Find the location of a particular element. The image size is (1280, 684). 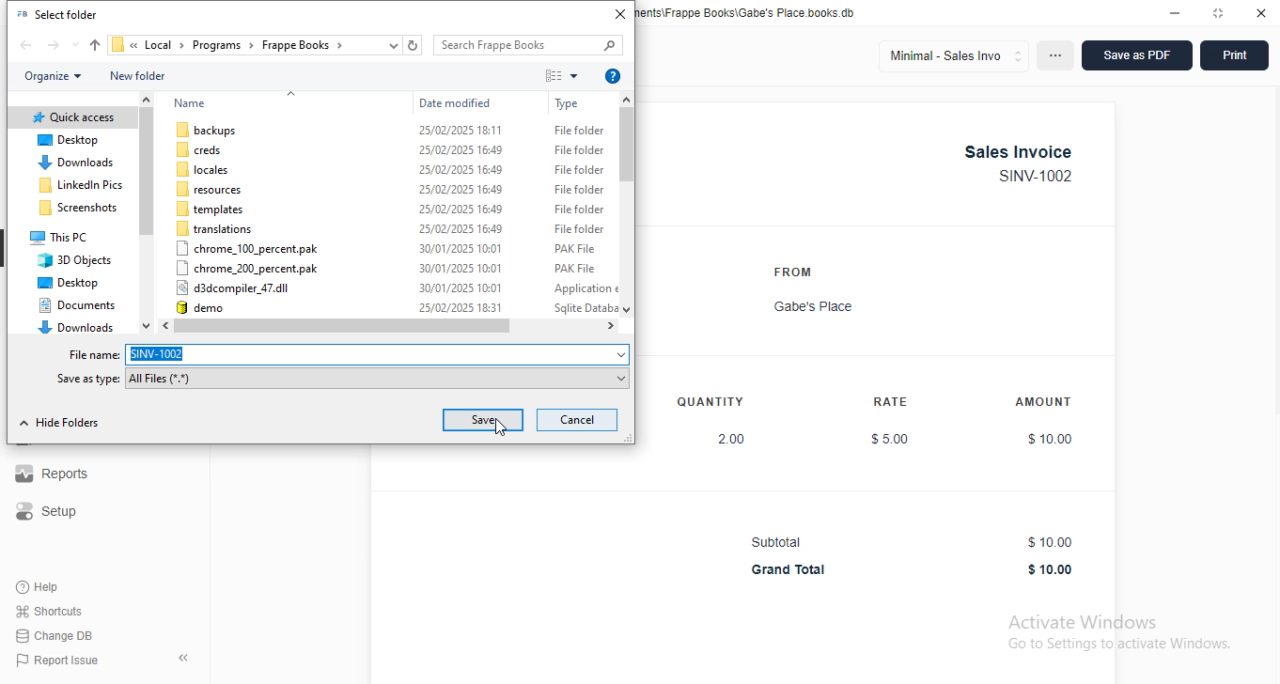

refresh "frappe books" is located at coordinates (413, 45).